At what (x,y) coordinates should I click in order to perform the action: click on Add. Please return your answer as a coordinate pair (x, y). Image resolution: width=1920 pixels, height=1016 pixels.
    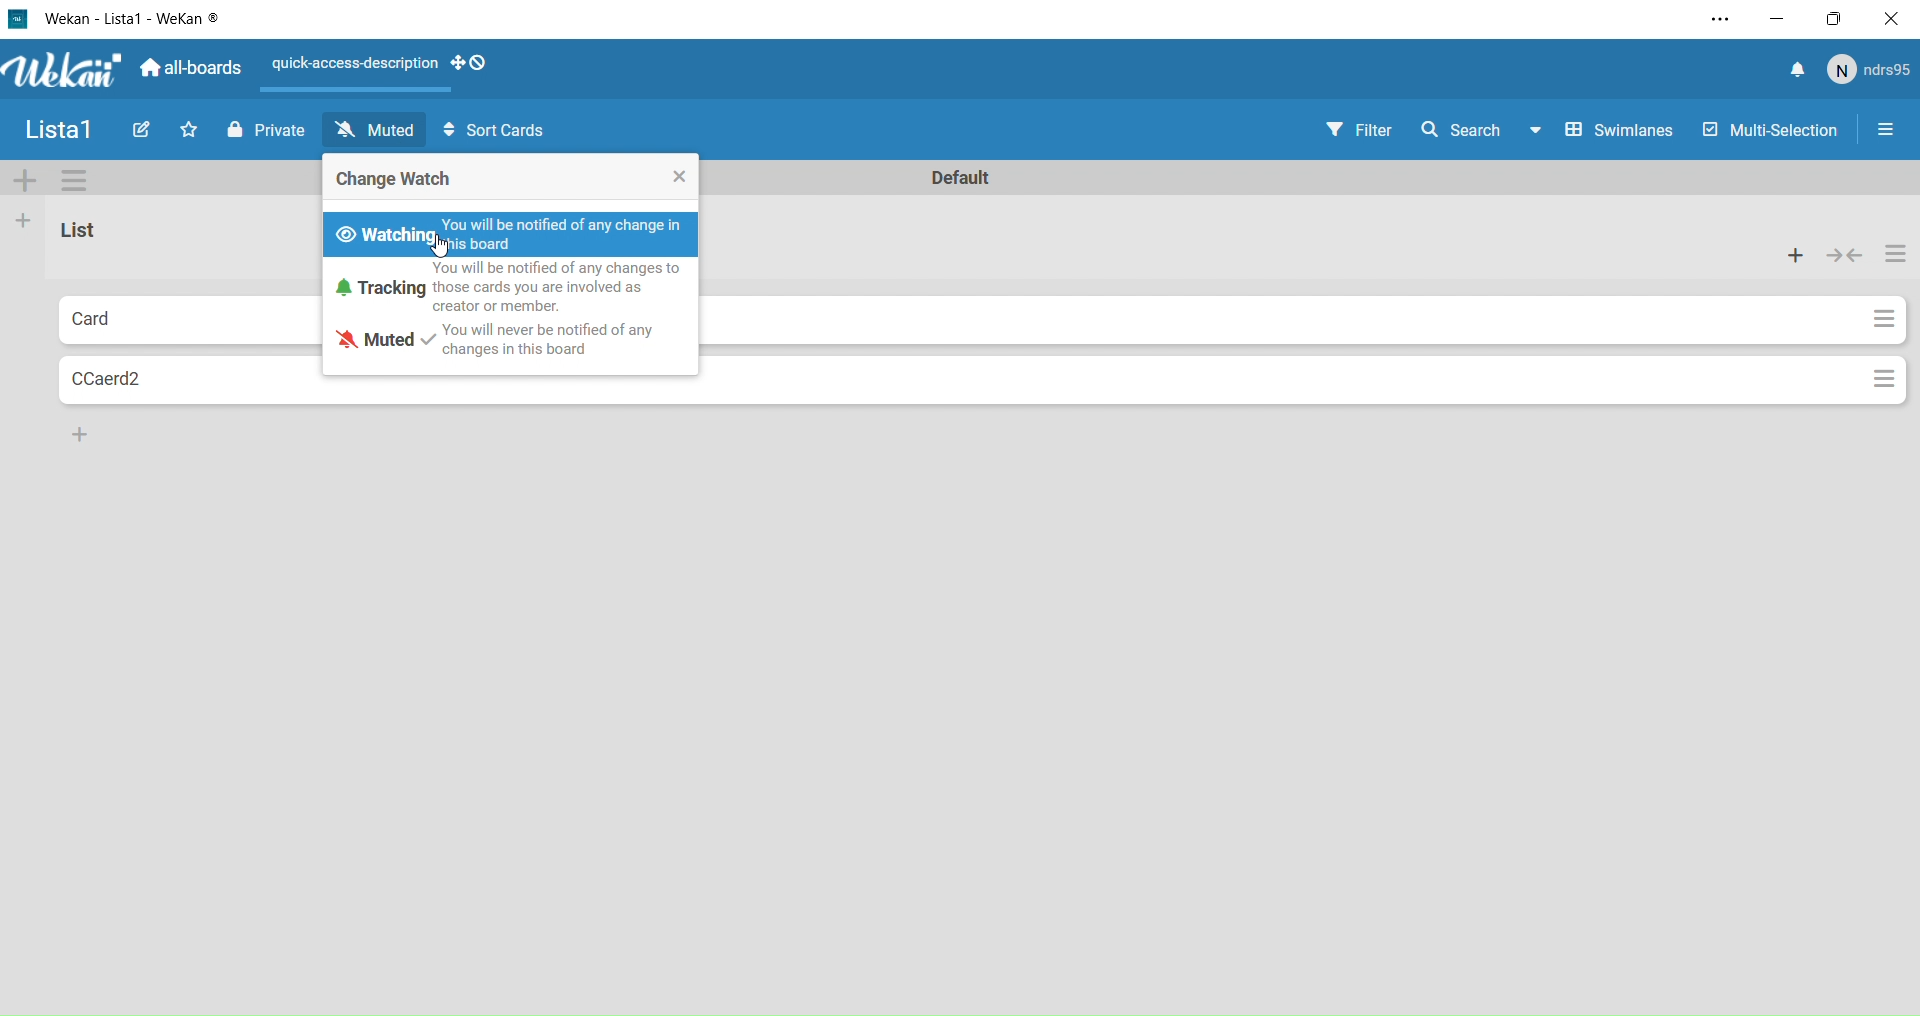
    Looking at the image, I should click on (79, 433).